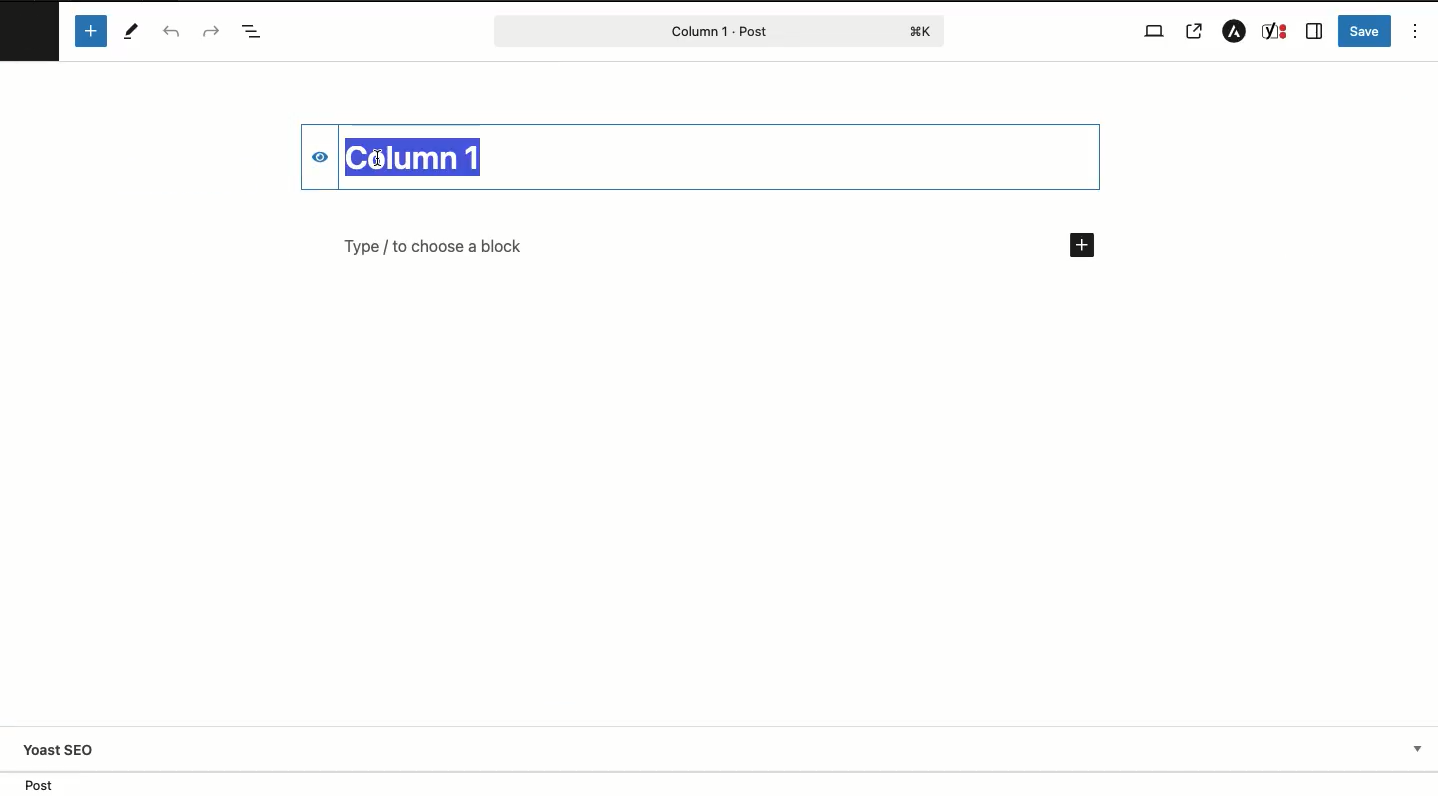  Describe the element at coordinates (171, 33) in the screenshot. I see `UNDO` at that location.